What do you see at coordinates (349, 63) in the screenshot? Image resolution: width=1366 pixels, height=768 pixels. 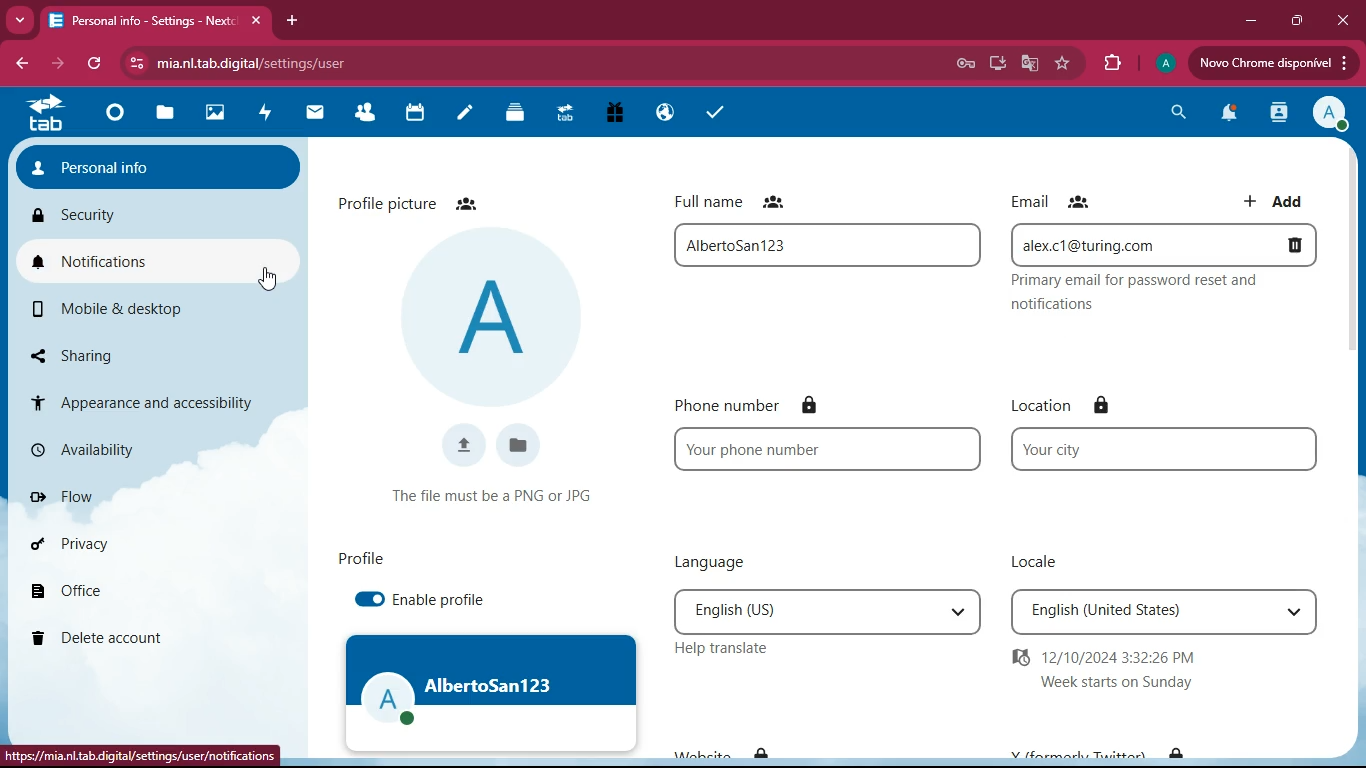 I see `url` at bounding box center [349, 63].